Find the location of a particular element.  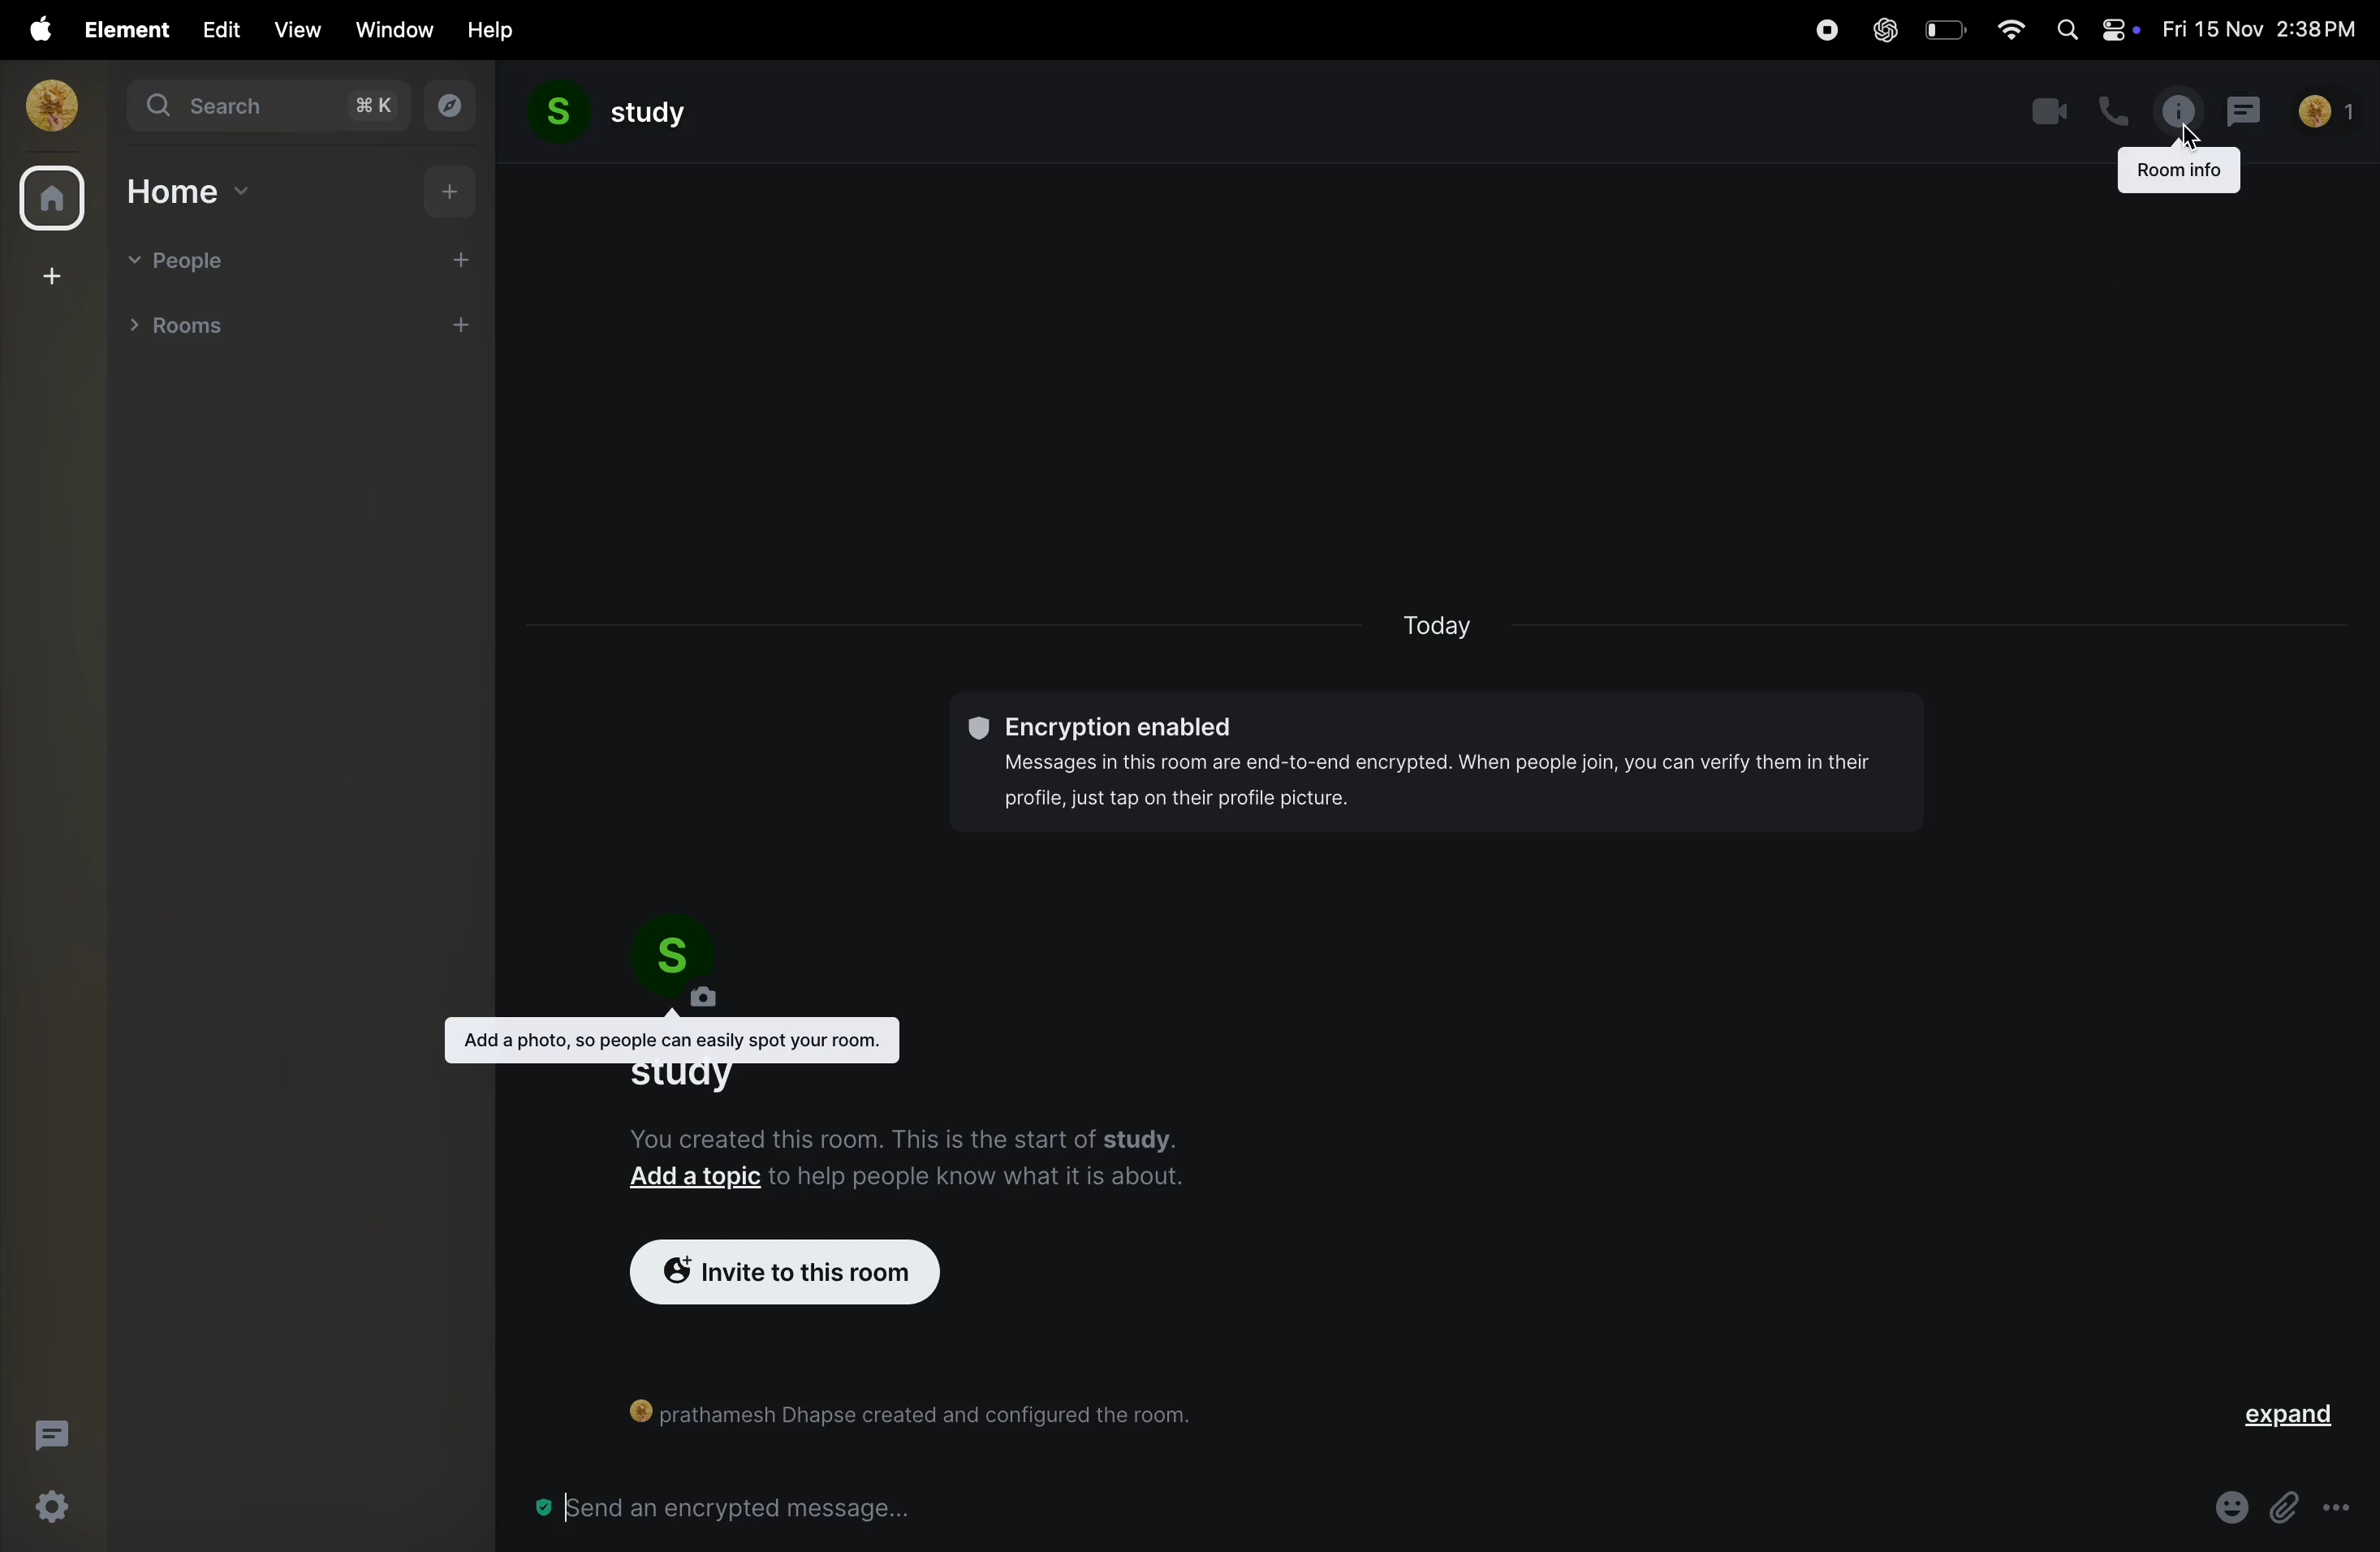

[)] prathamesh Dhapse created and configured the room. is located at coordinates (897, 1411).